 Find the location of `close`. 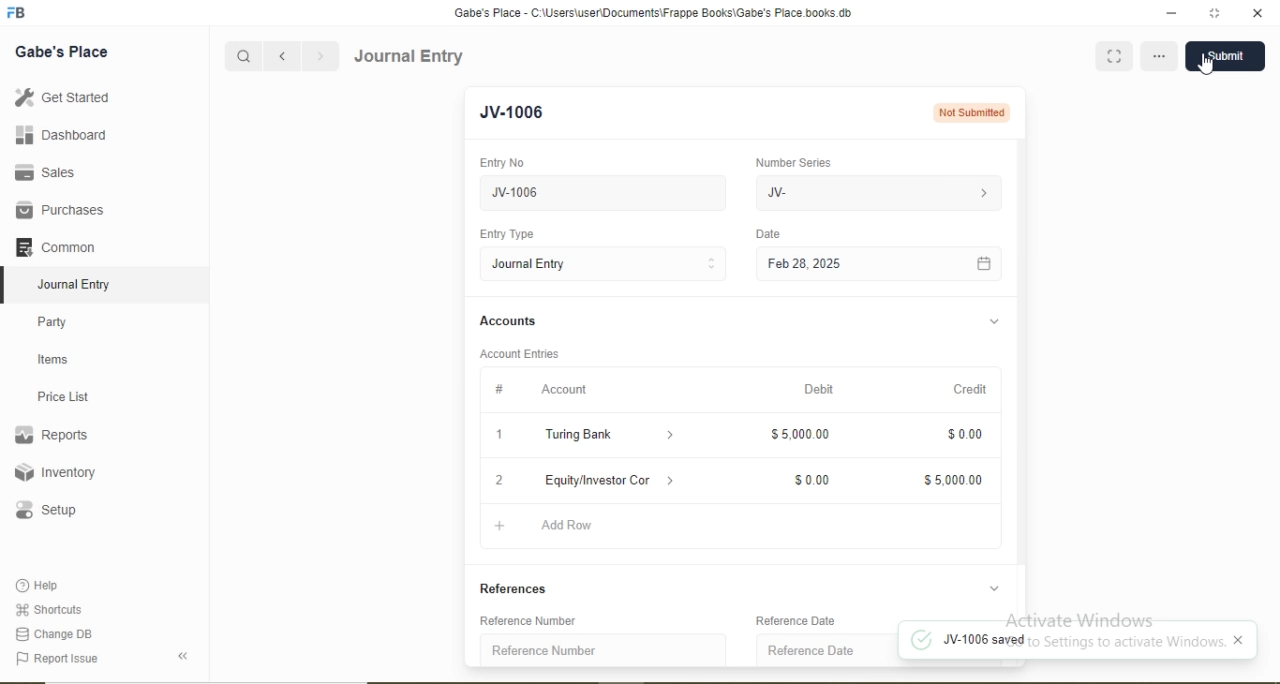

close is located at coordinates (1239, 639).